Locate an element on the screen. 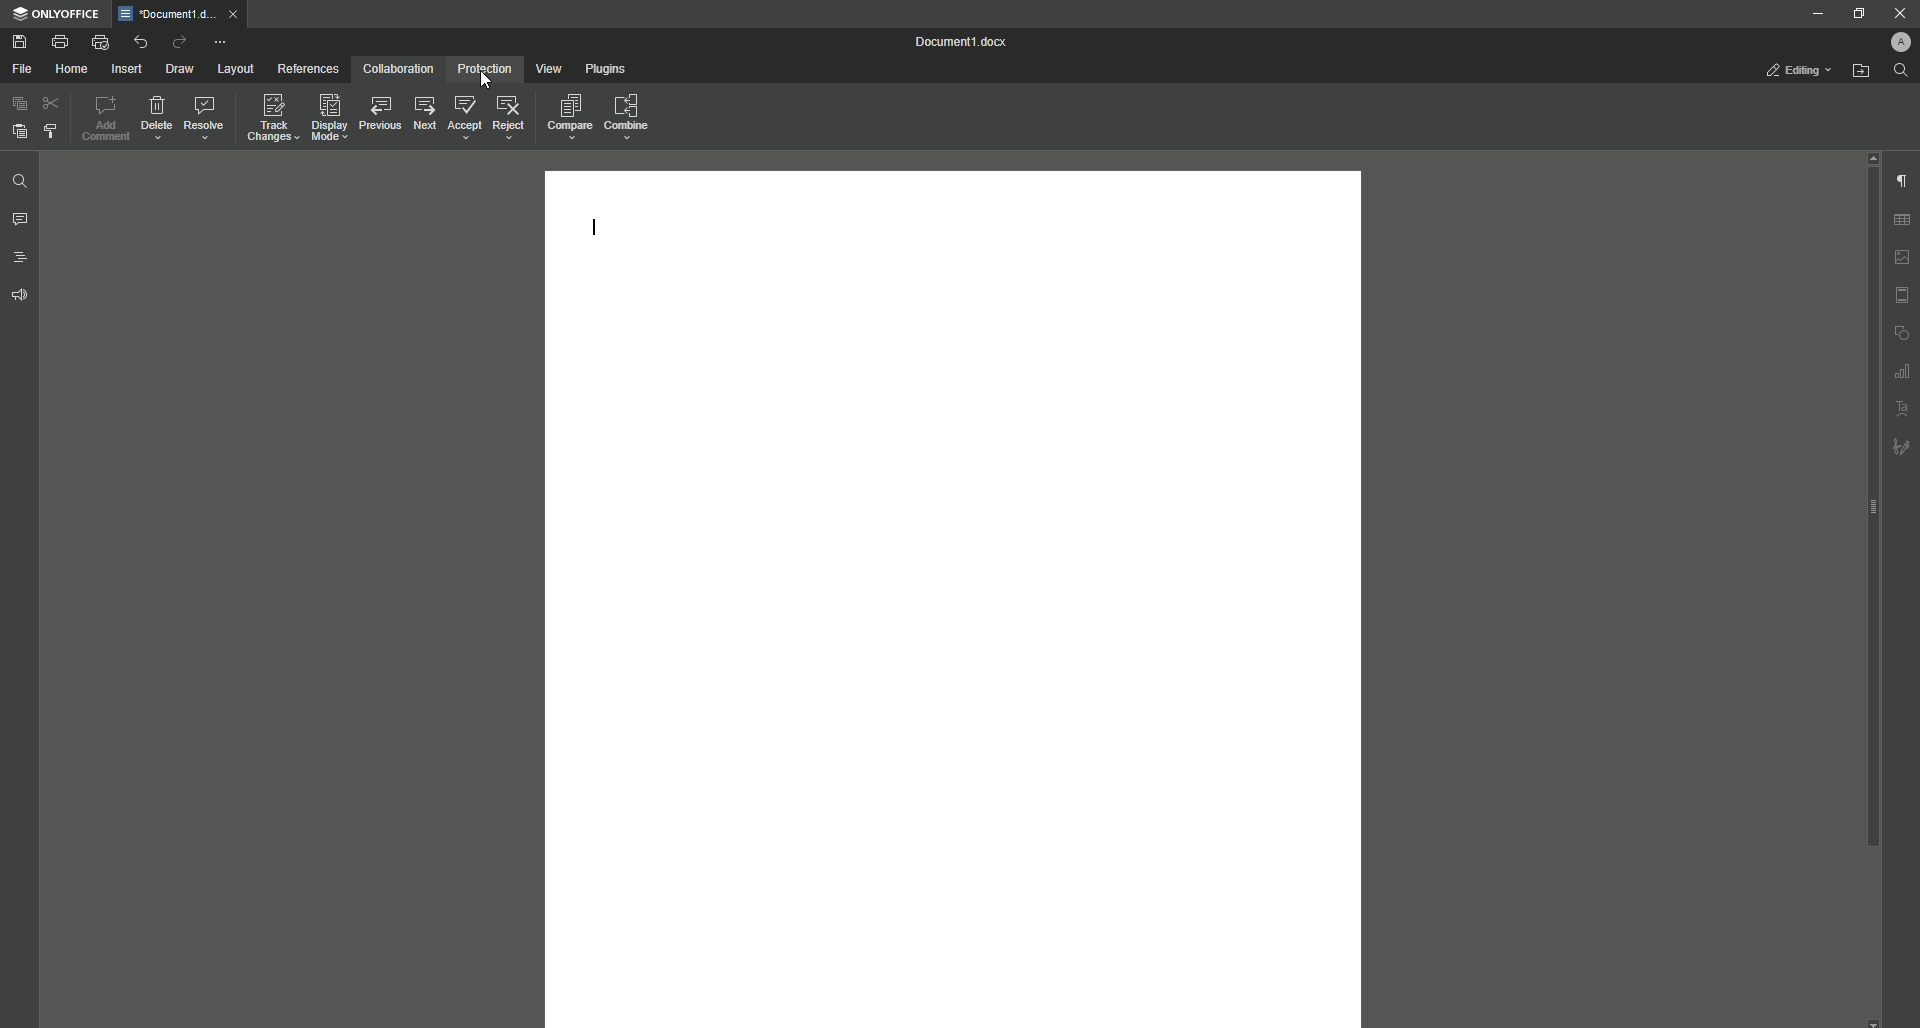 Image resolution: width=1920 pixels, height=1028 pixels. Print is located at coordinates (57, 42).